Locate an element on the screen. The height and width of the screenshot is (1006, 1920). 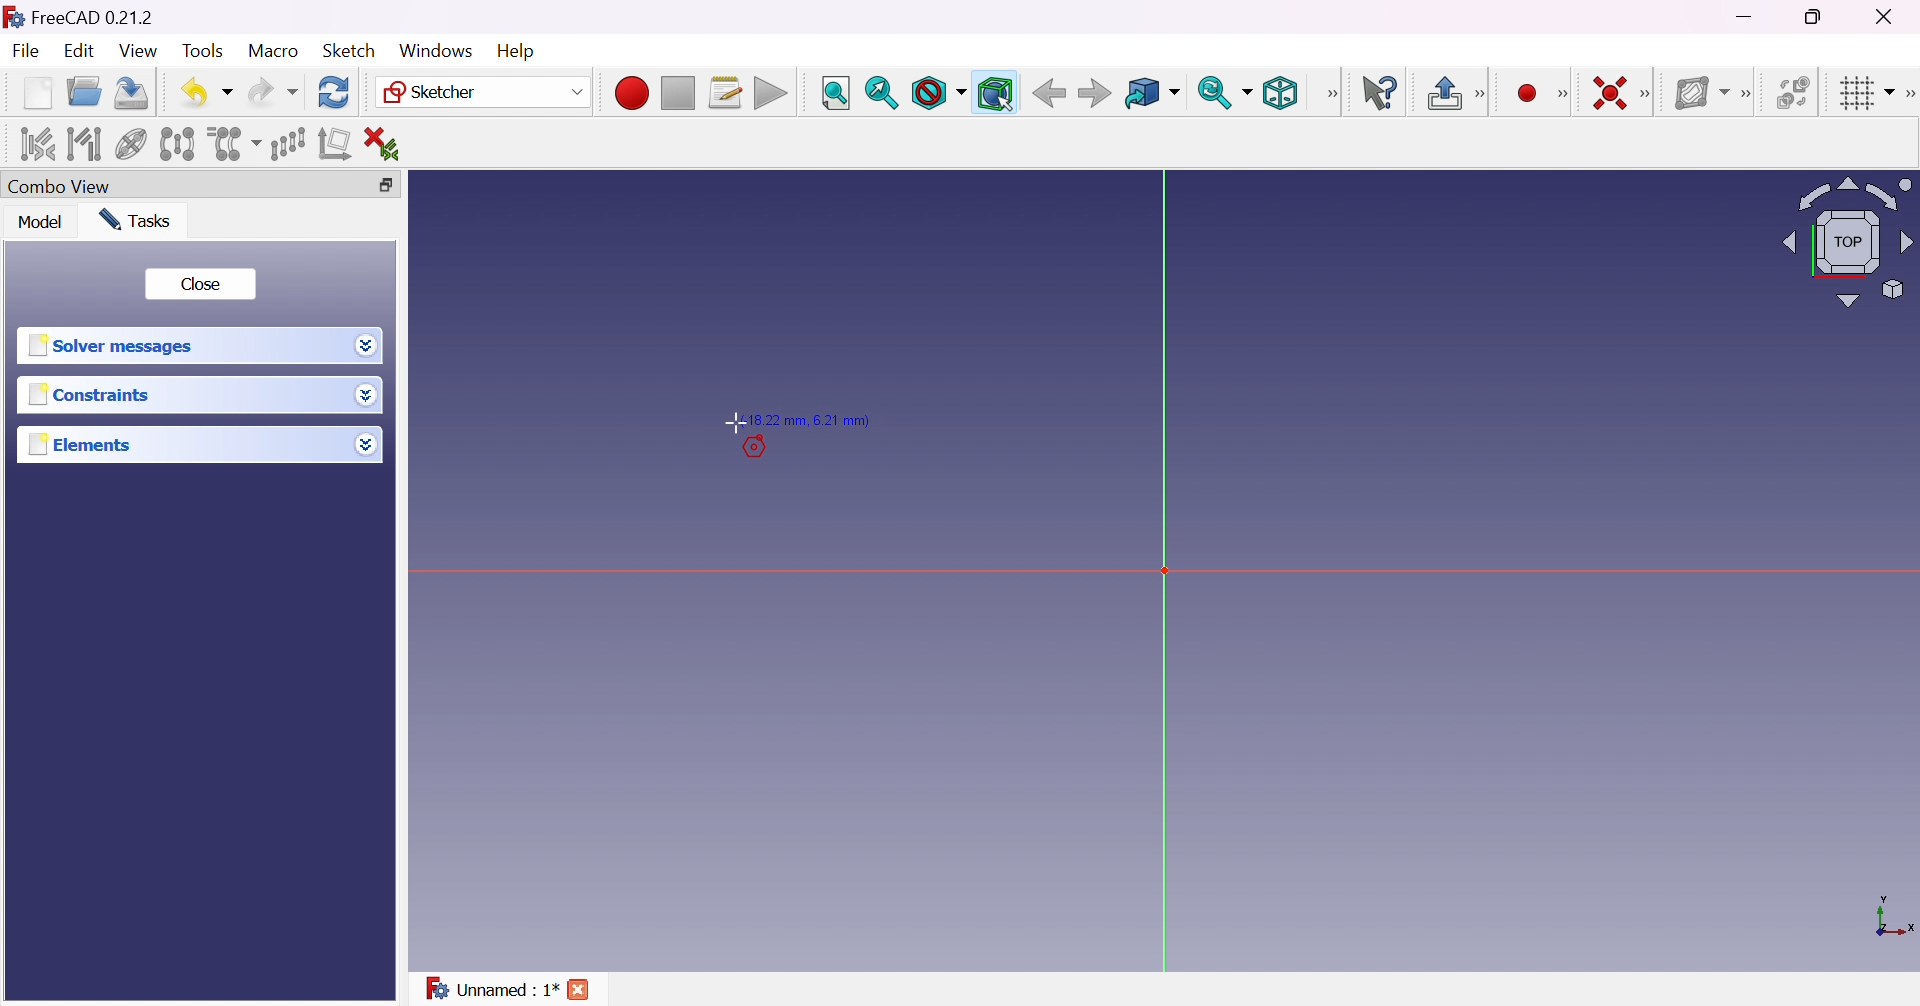
Macro recording... is located at coordinates (631, 93).